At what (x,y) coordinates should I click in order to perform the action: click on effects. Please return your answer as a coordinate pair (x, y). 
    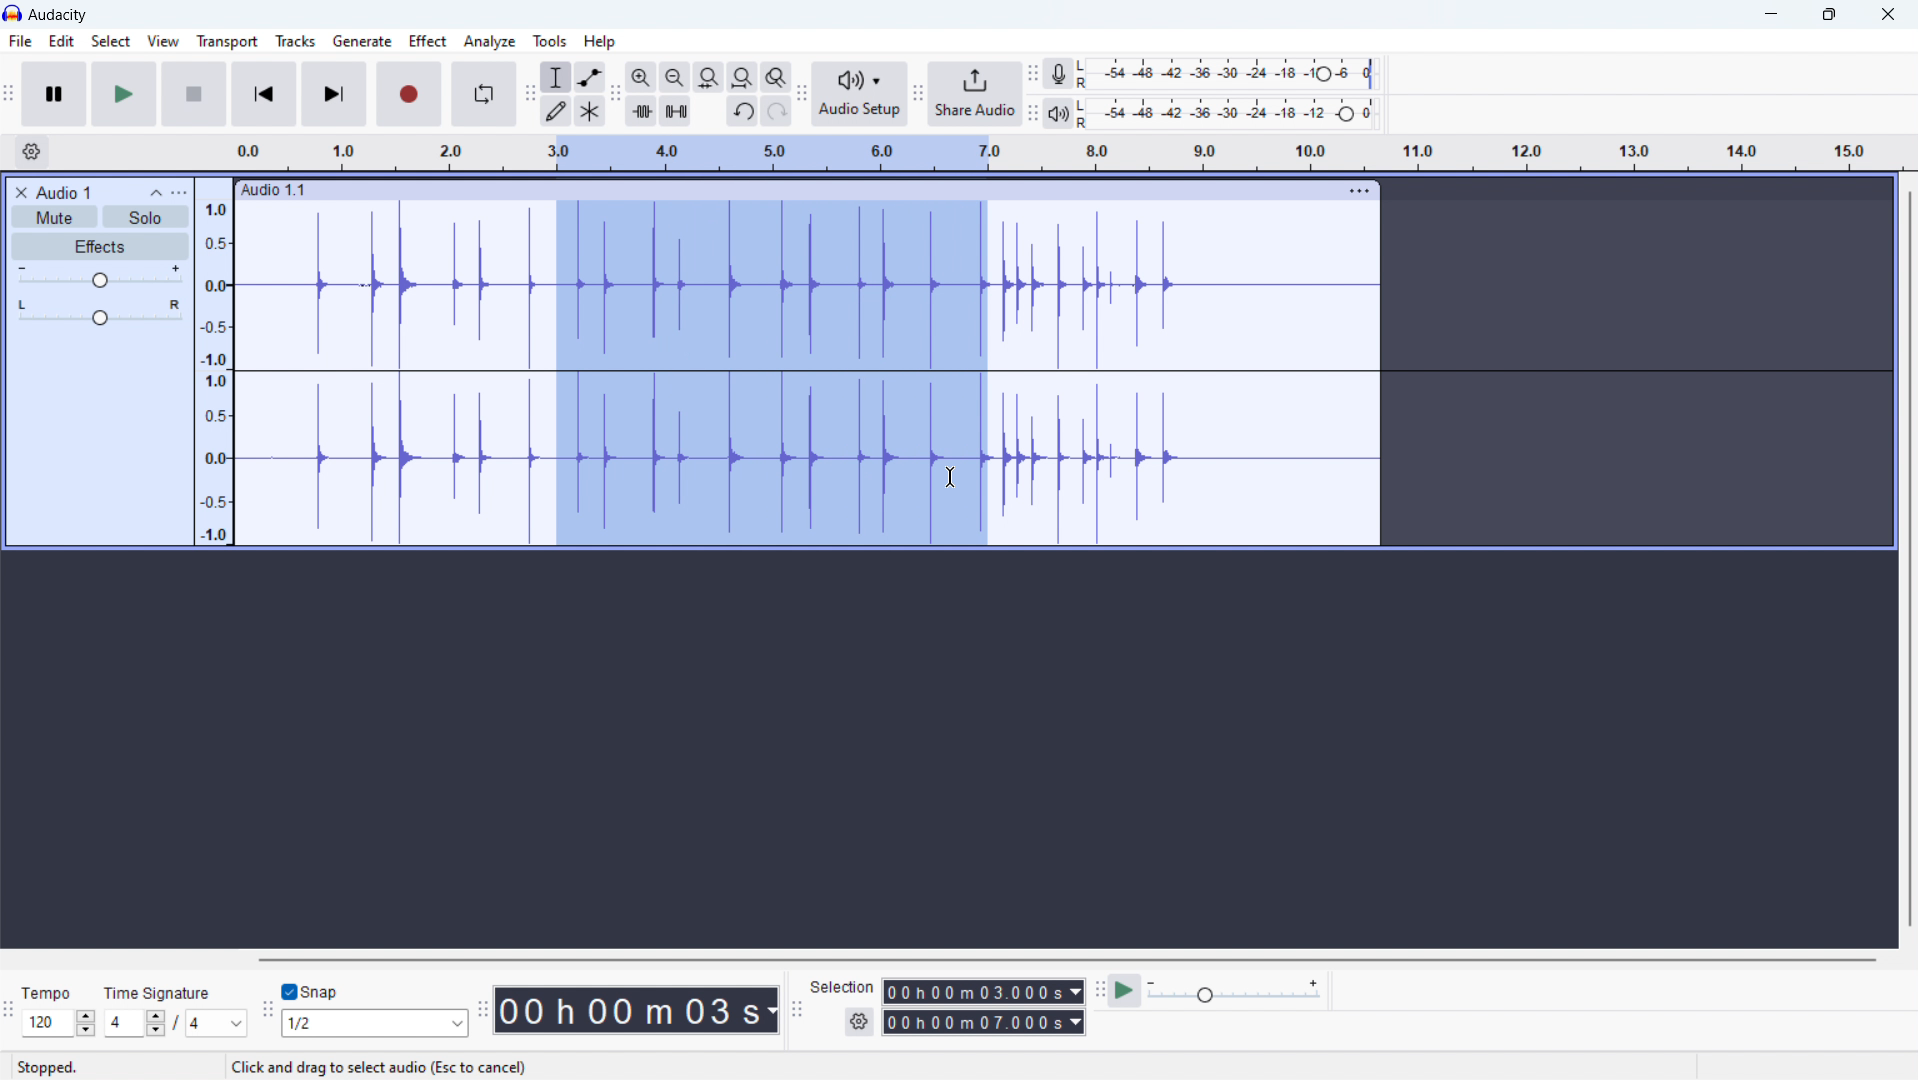
    Looking at the image, I should click on (100, 246).